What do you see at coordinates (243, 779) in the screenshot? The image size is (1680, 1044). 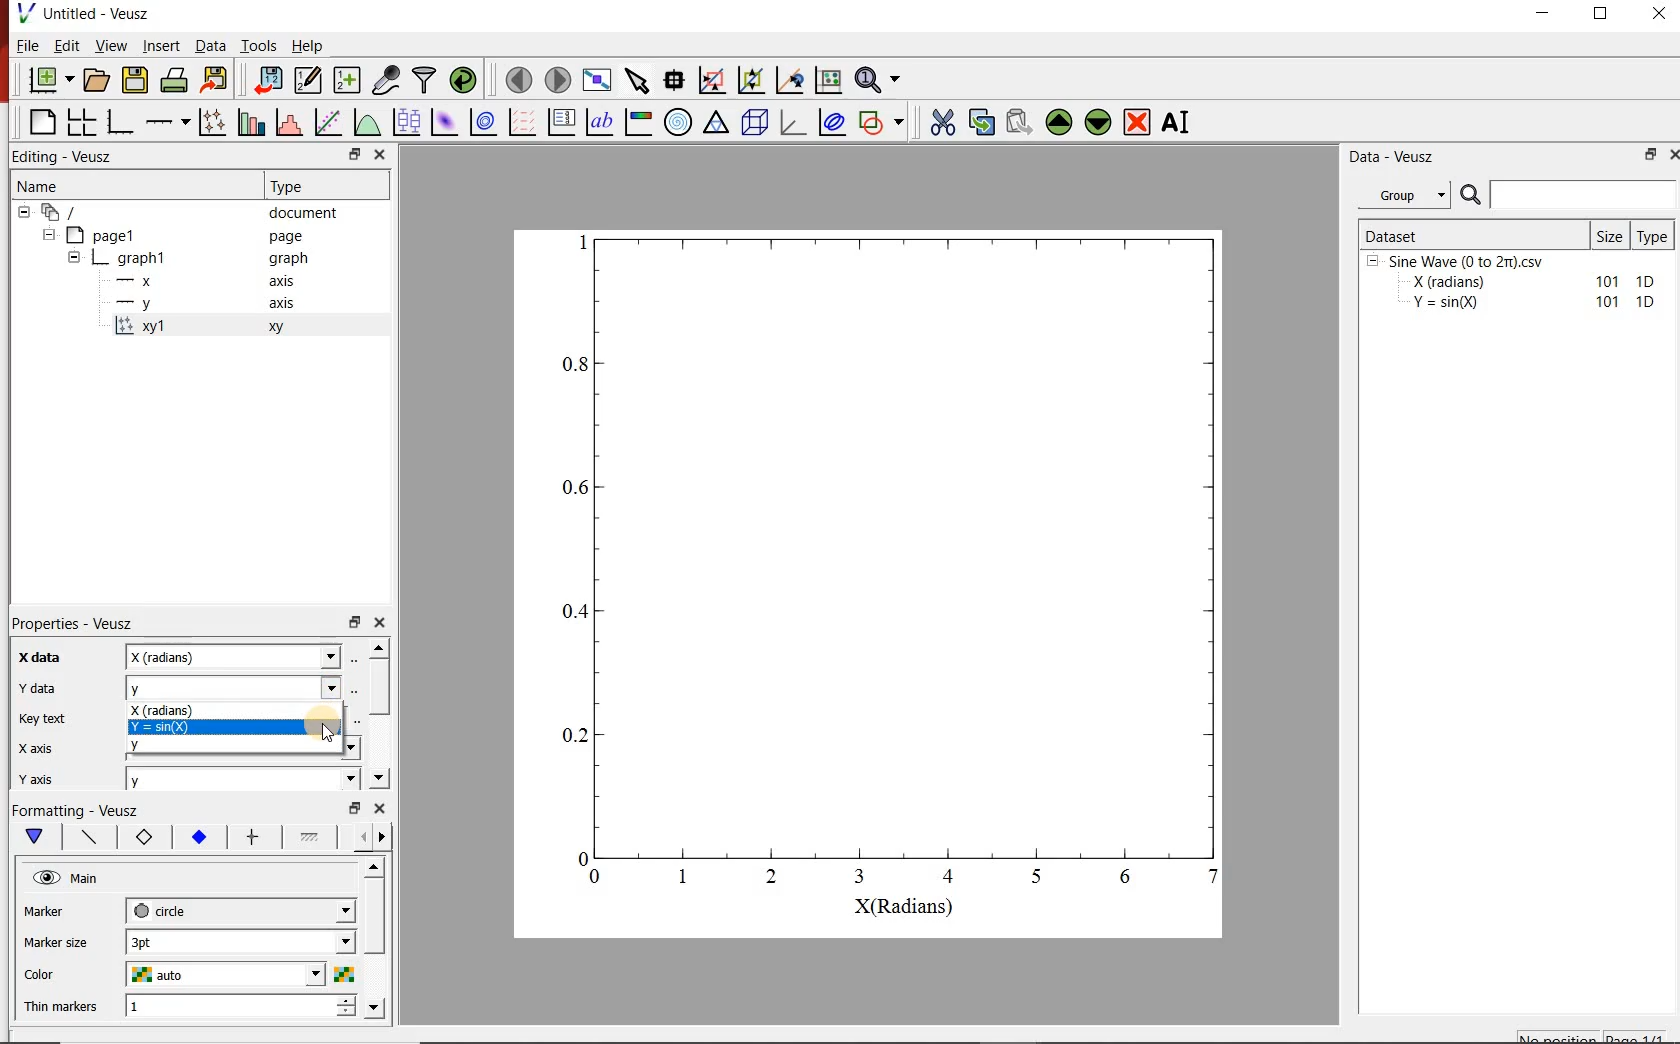 I see `y` at bounding box center [243, 779].